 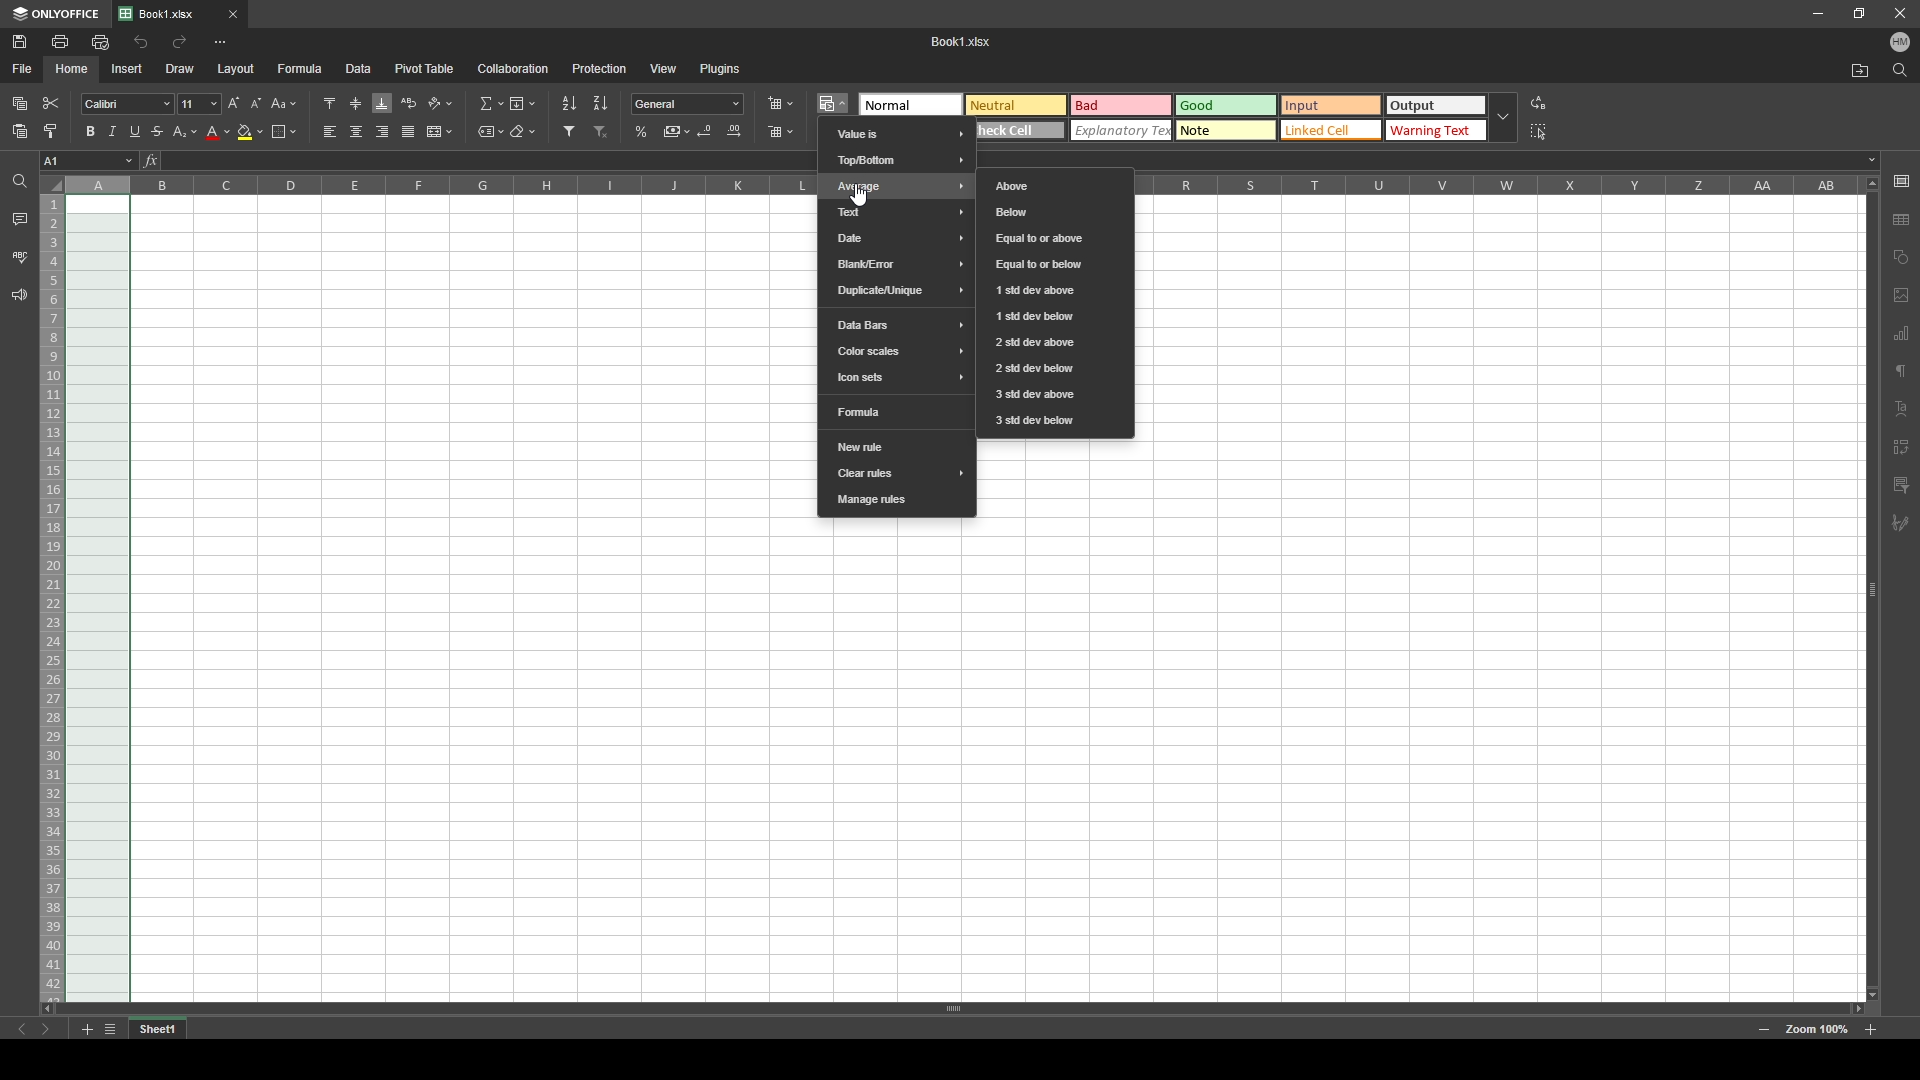 What do you see at coordinates (1861, 72) in the screenshot?
I see `open file location` at bounding box center [1861, 72].